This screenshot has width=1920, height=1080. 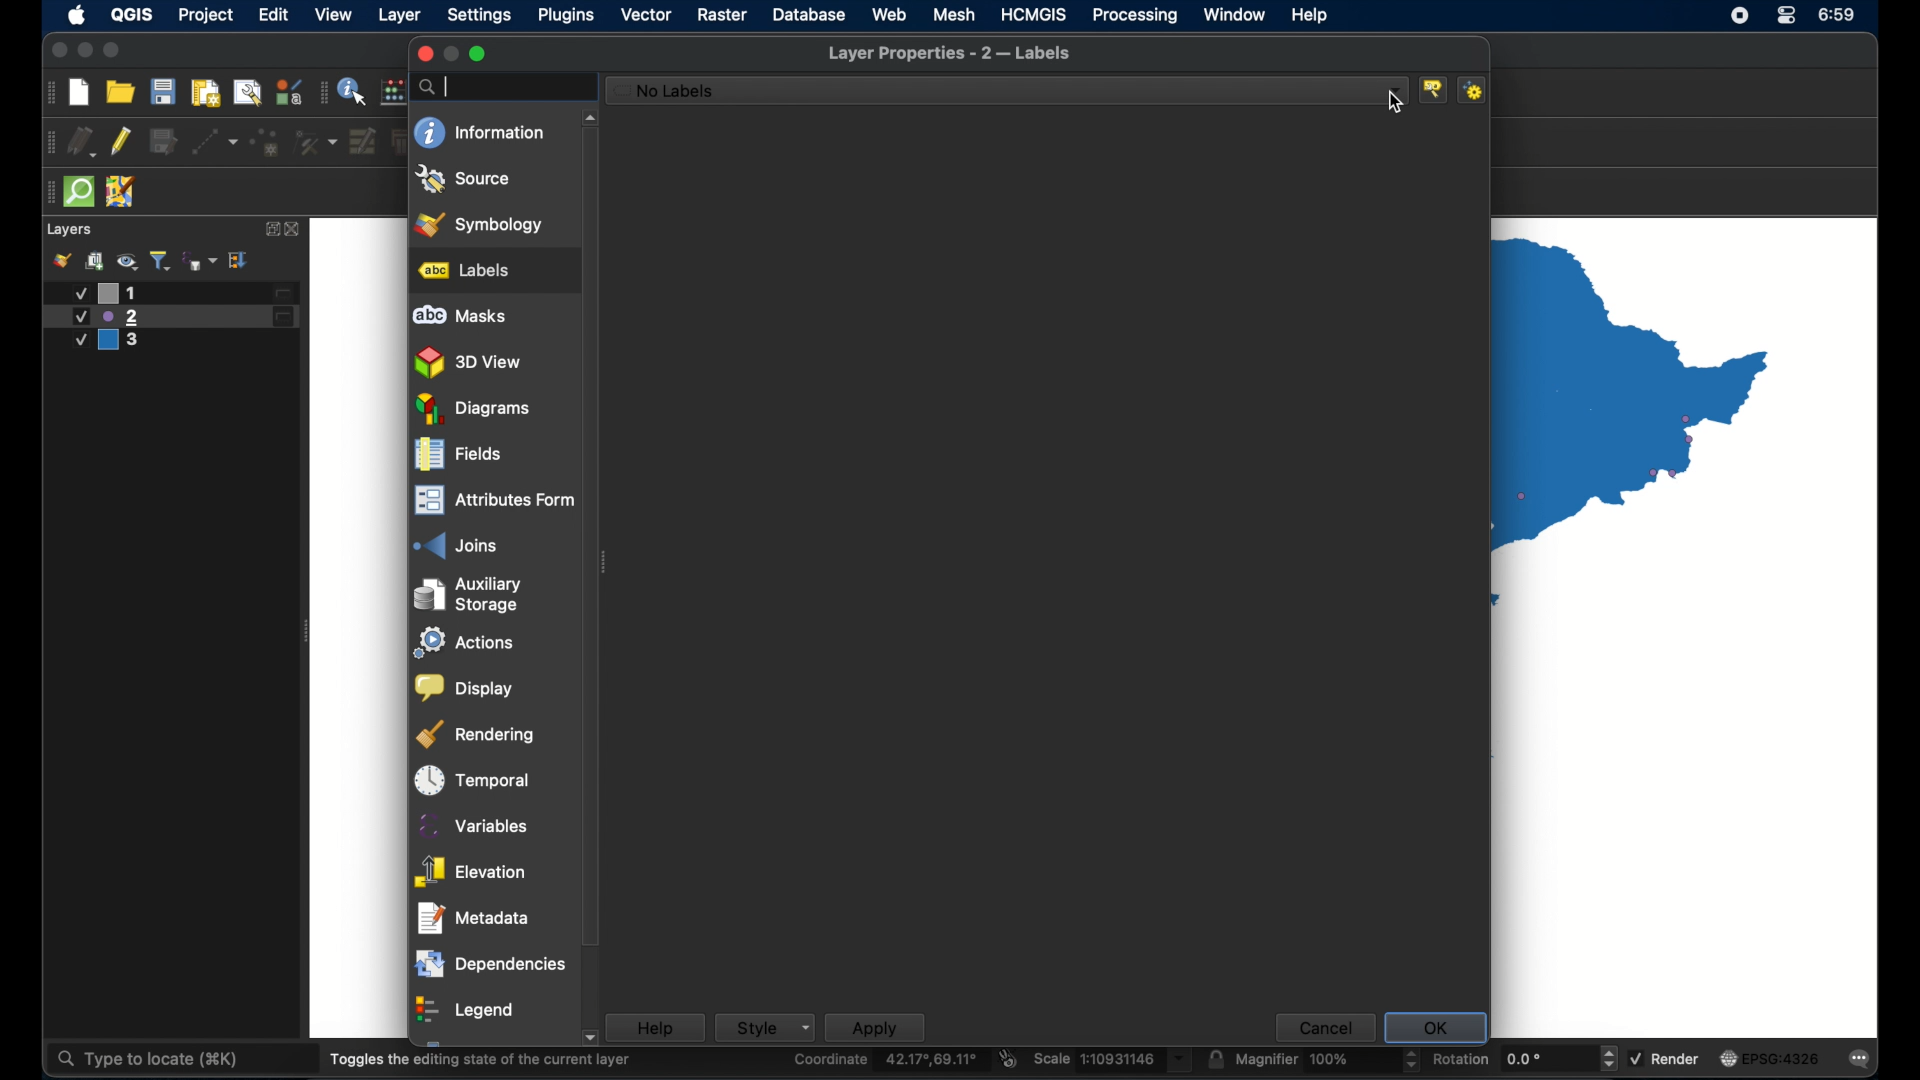 I want to click on symbology, so click(x=481, y=223).